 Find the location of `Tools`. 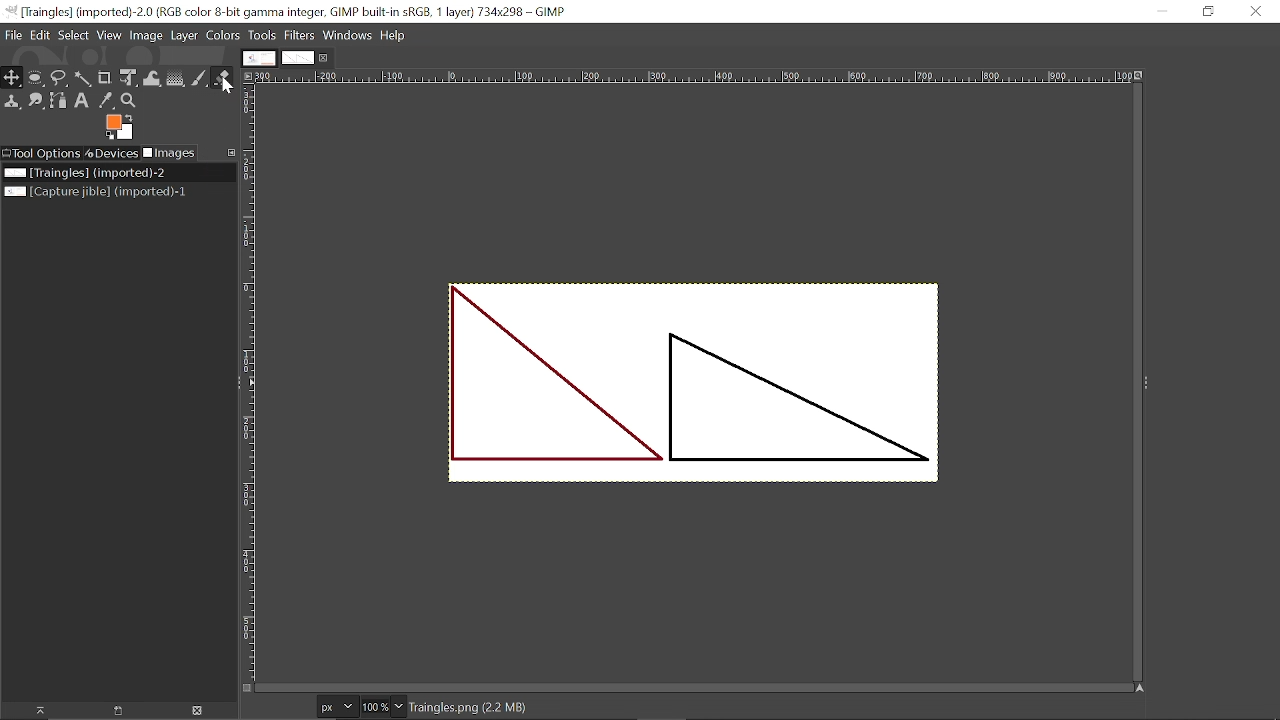

Tools is located at coordinates (262, 35).